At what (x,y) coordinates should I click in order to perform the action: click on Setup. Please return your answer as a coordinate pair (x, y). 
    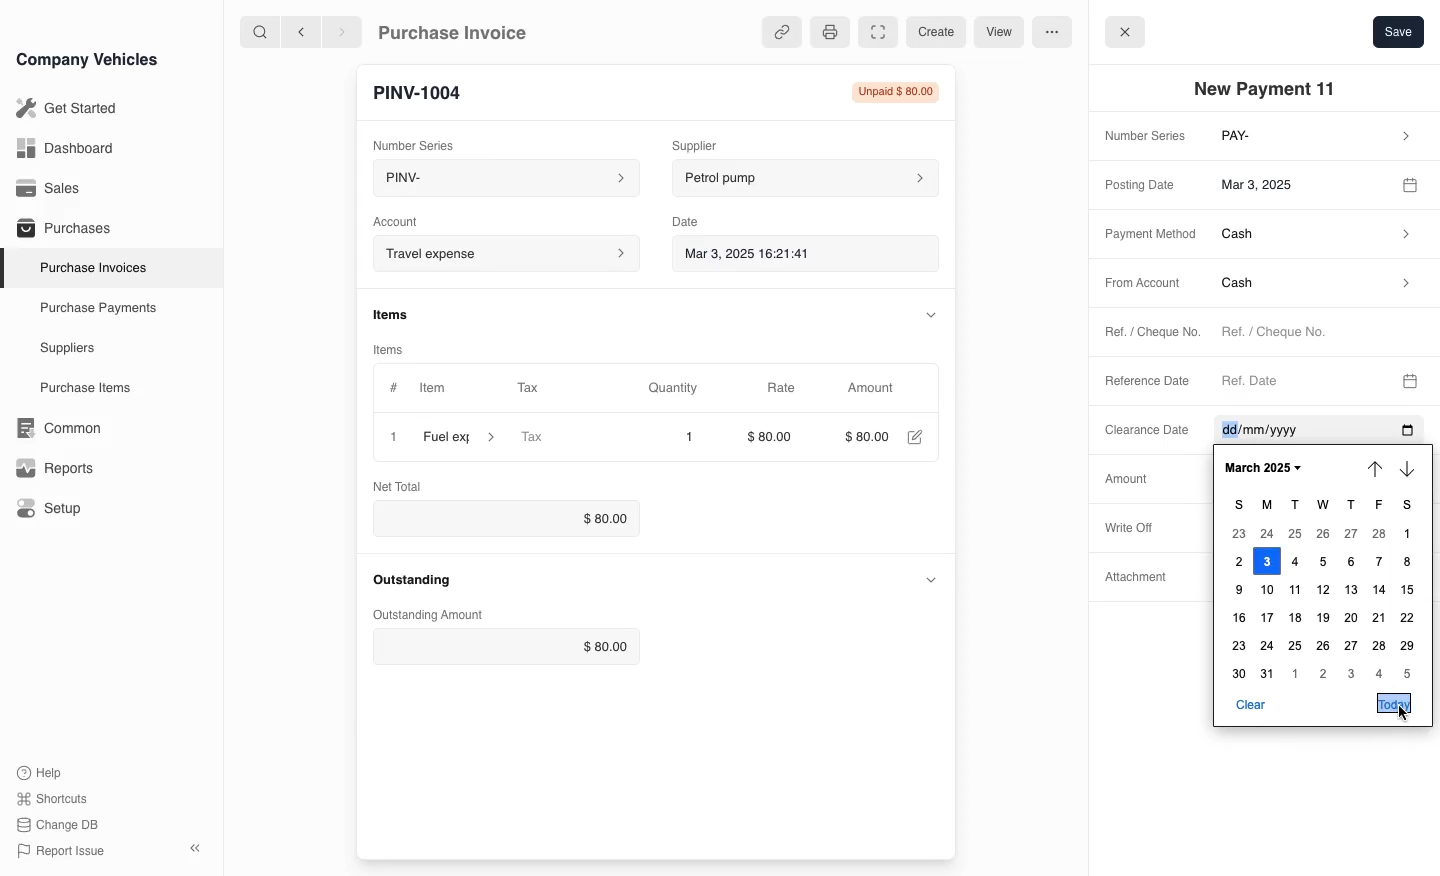
    Looking at the image, I should click on (53, 509).